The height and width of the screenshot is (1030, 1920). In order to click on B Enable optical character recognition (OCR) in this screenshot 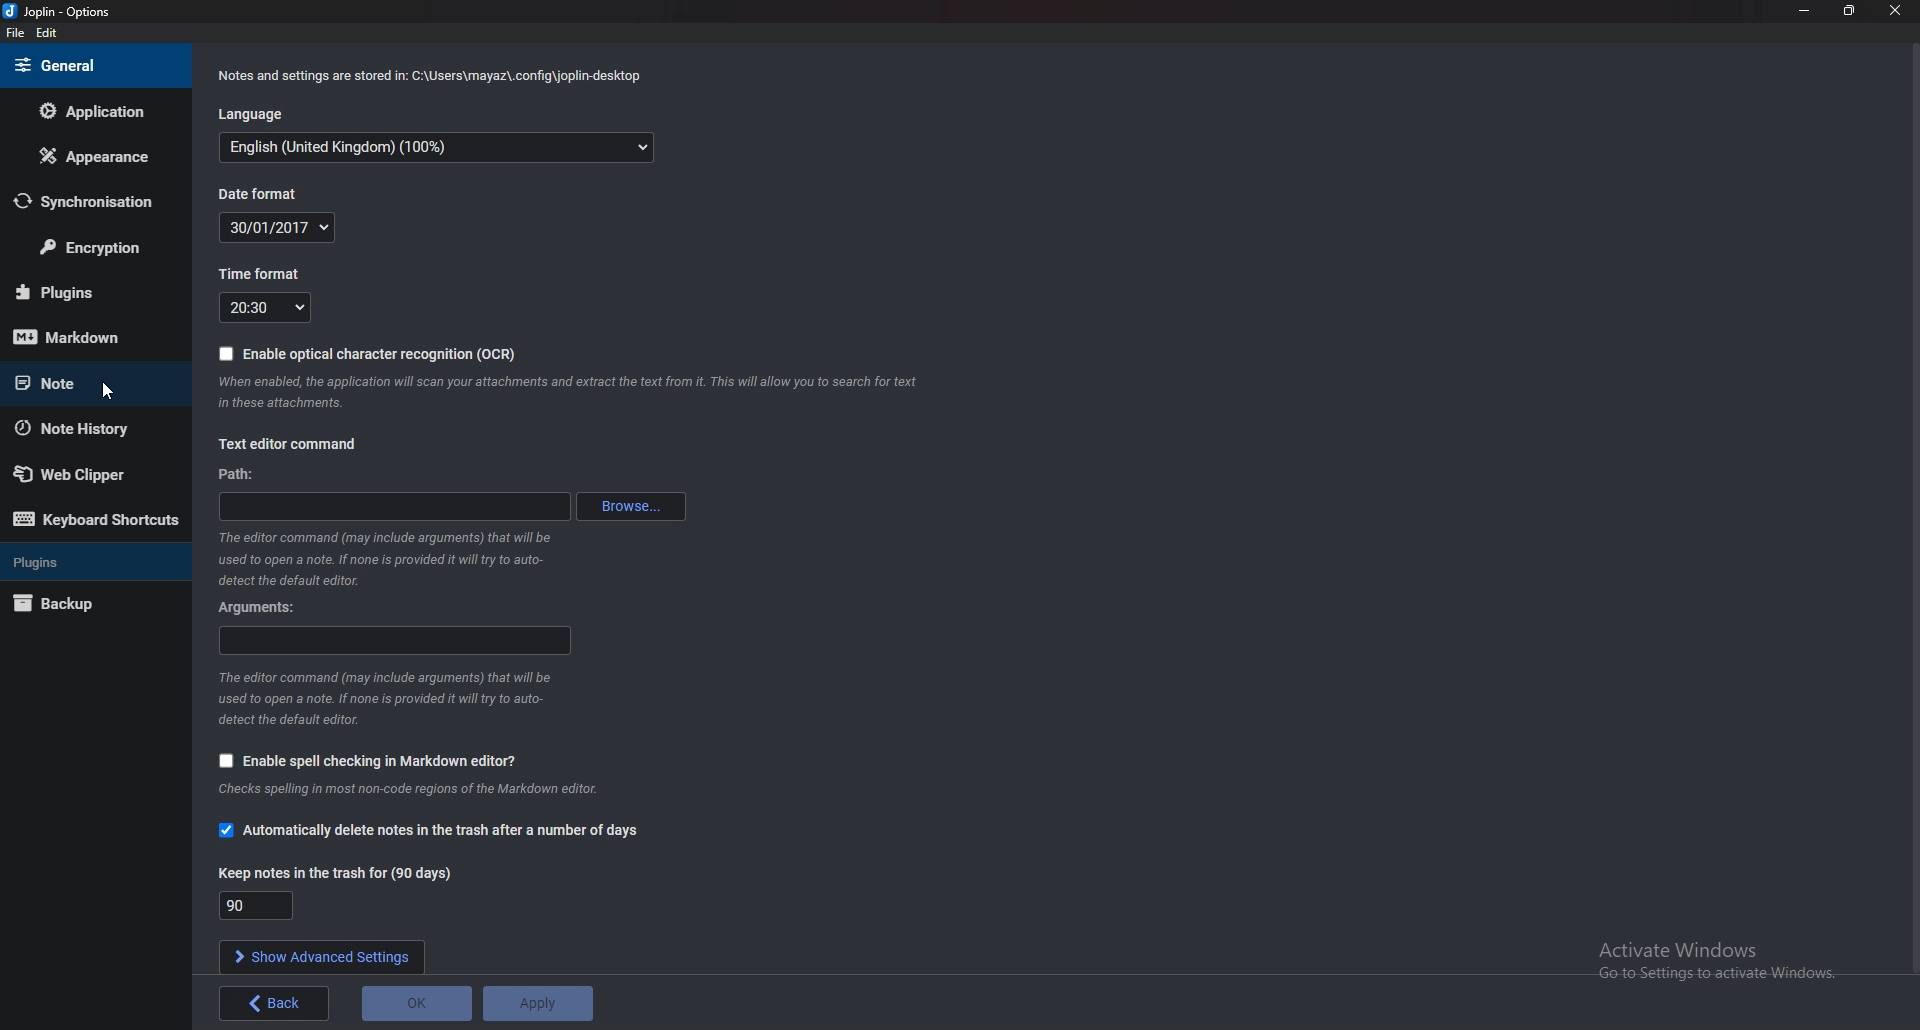, I will do `click(364, 355)`.